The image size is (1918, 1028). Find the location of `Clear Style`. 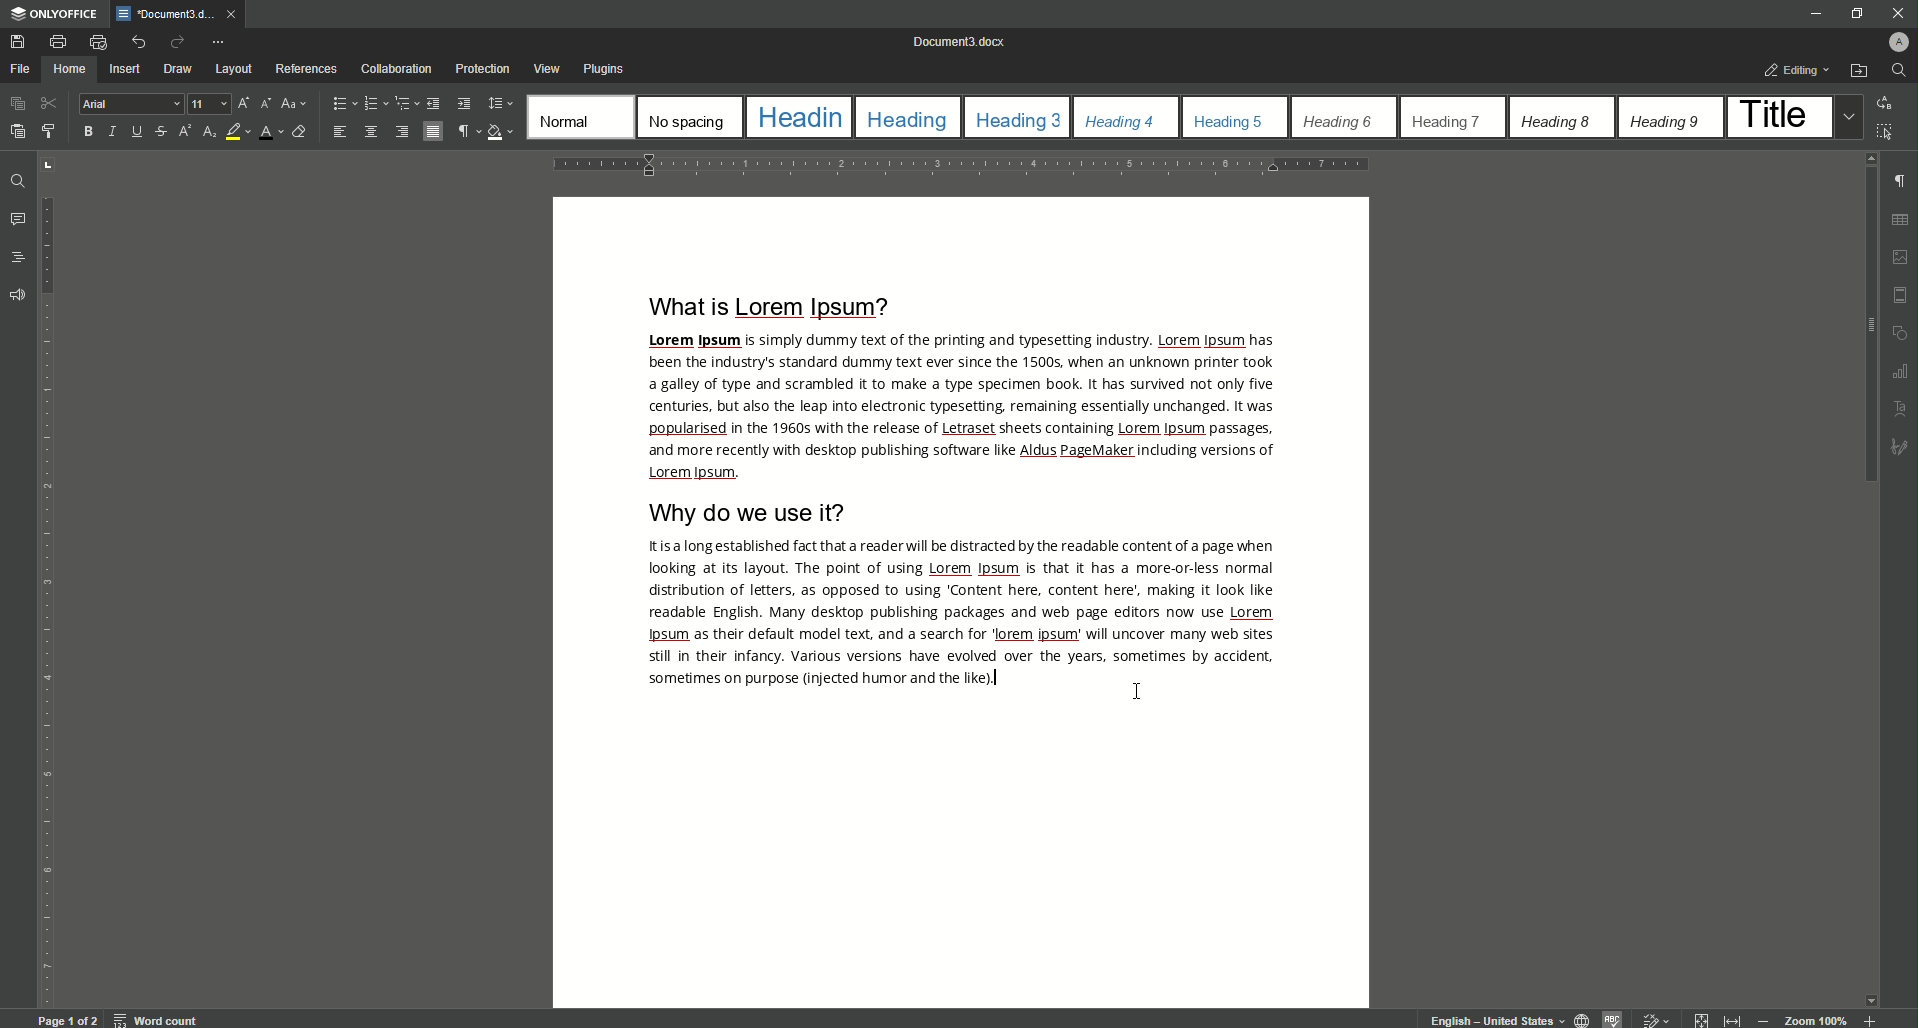

Clear Style is located at coordinates (298, 131).